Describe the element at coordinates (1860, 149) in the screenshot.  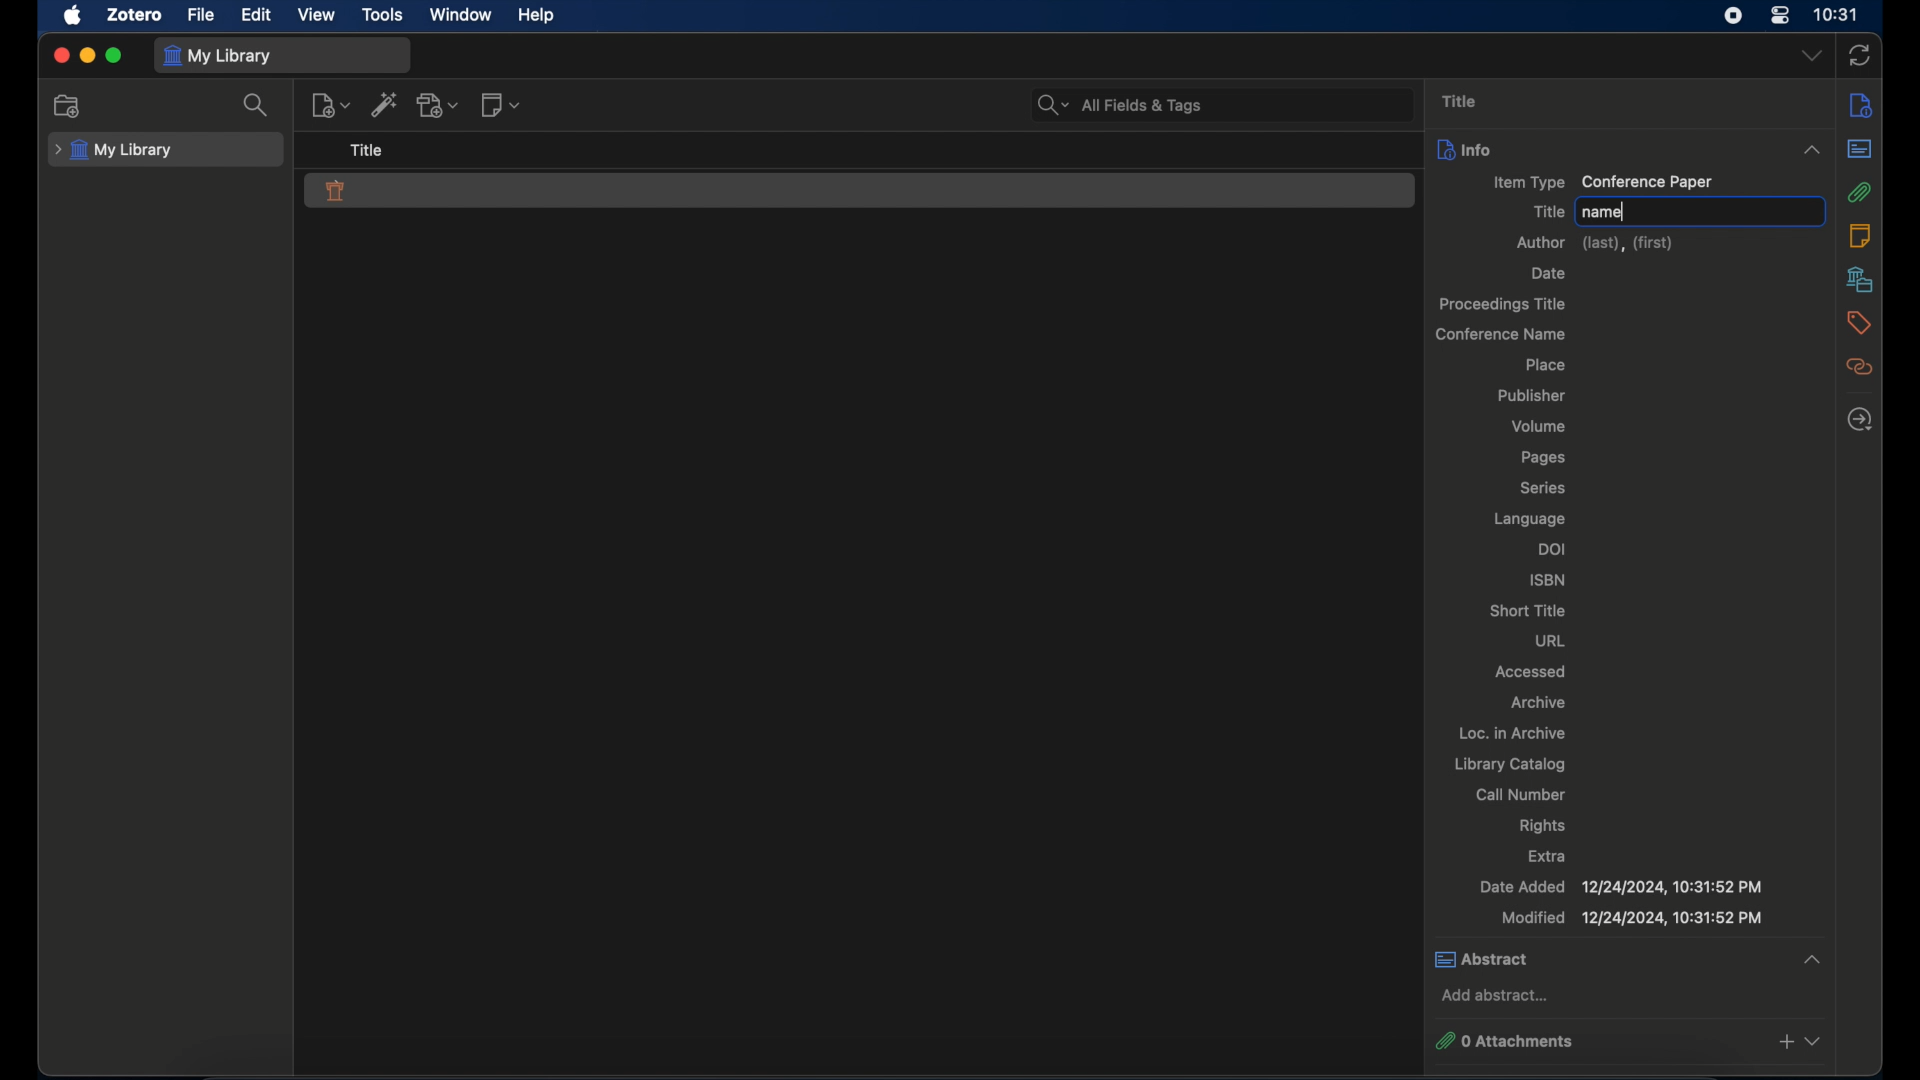
I see `abstract` at that location.